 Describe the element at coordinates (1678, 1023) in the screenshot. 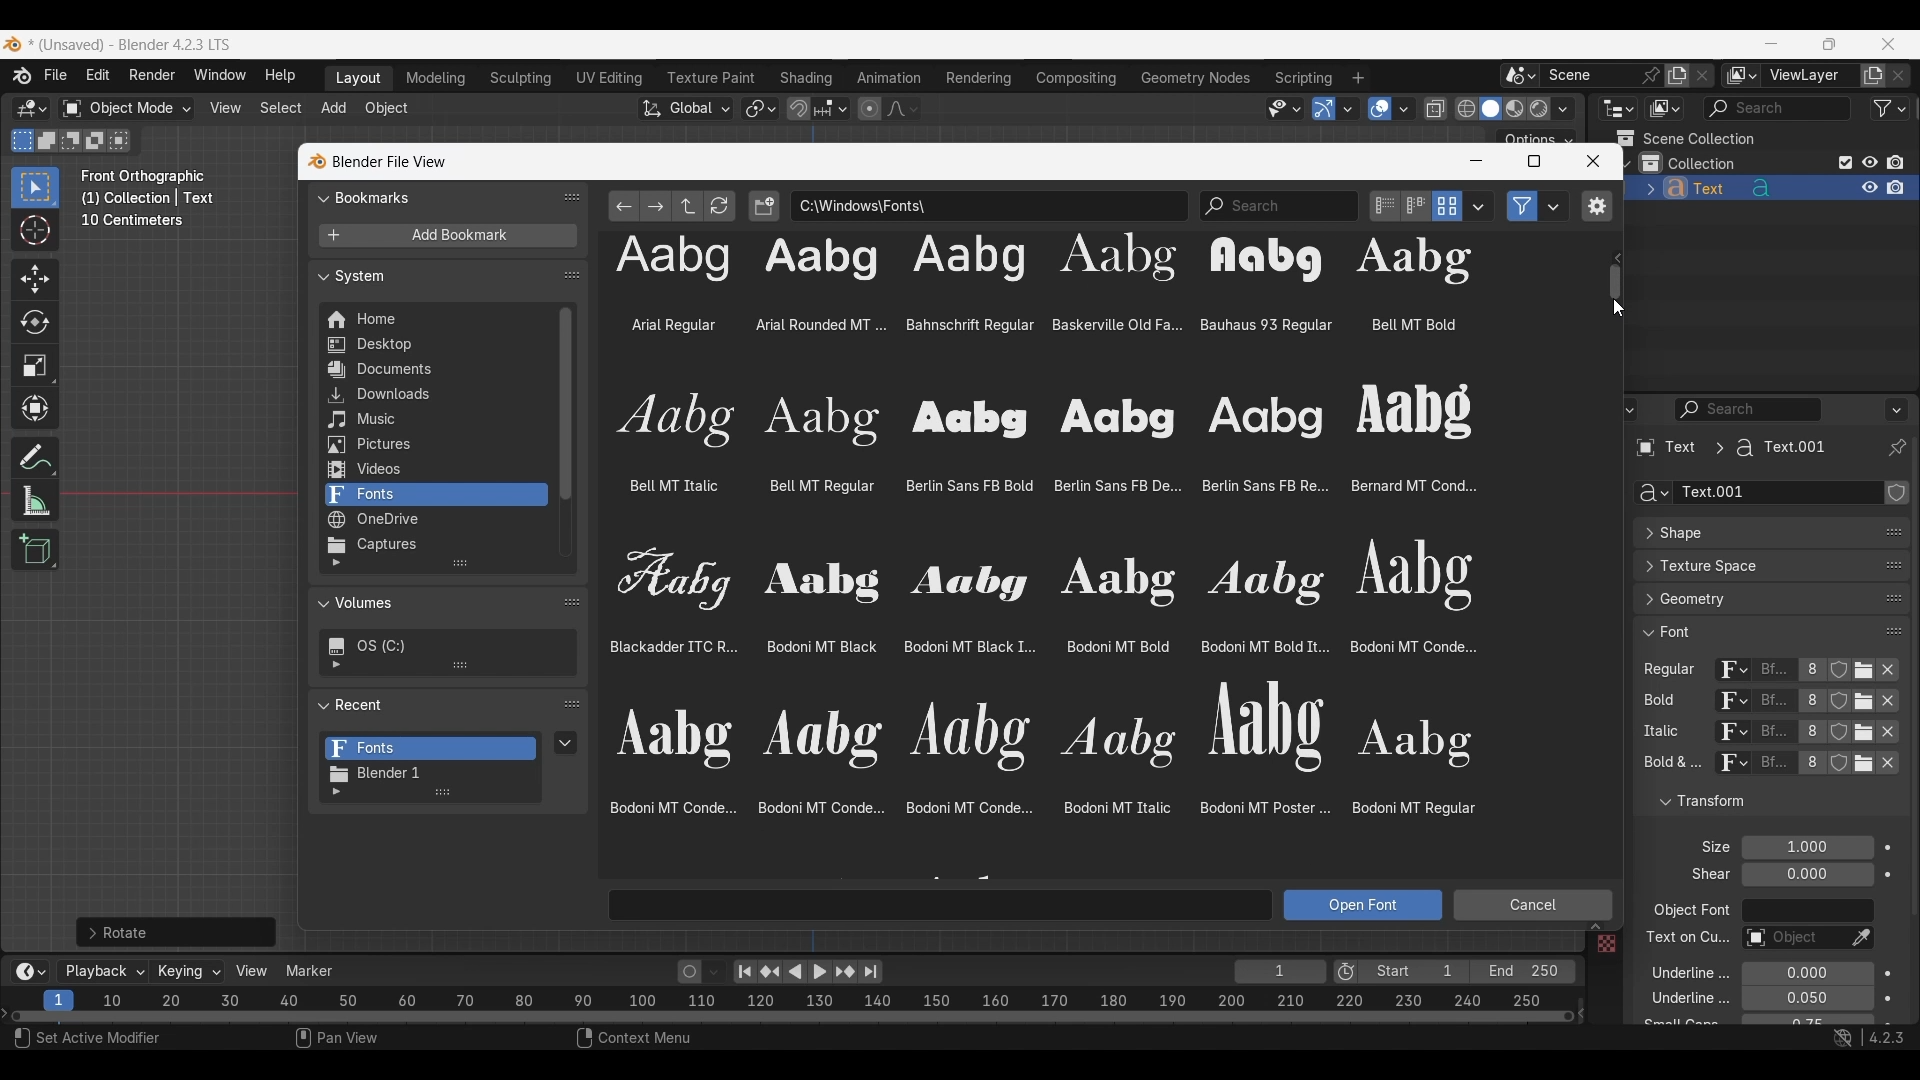

I see `text` at that location.